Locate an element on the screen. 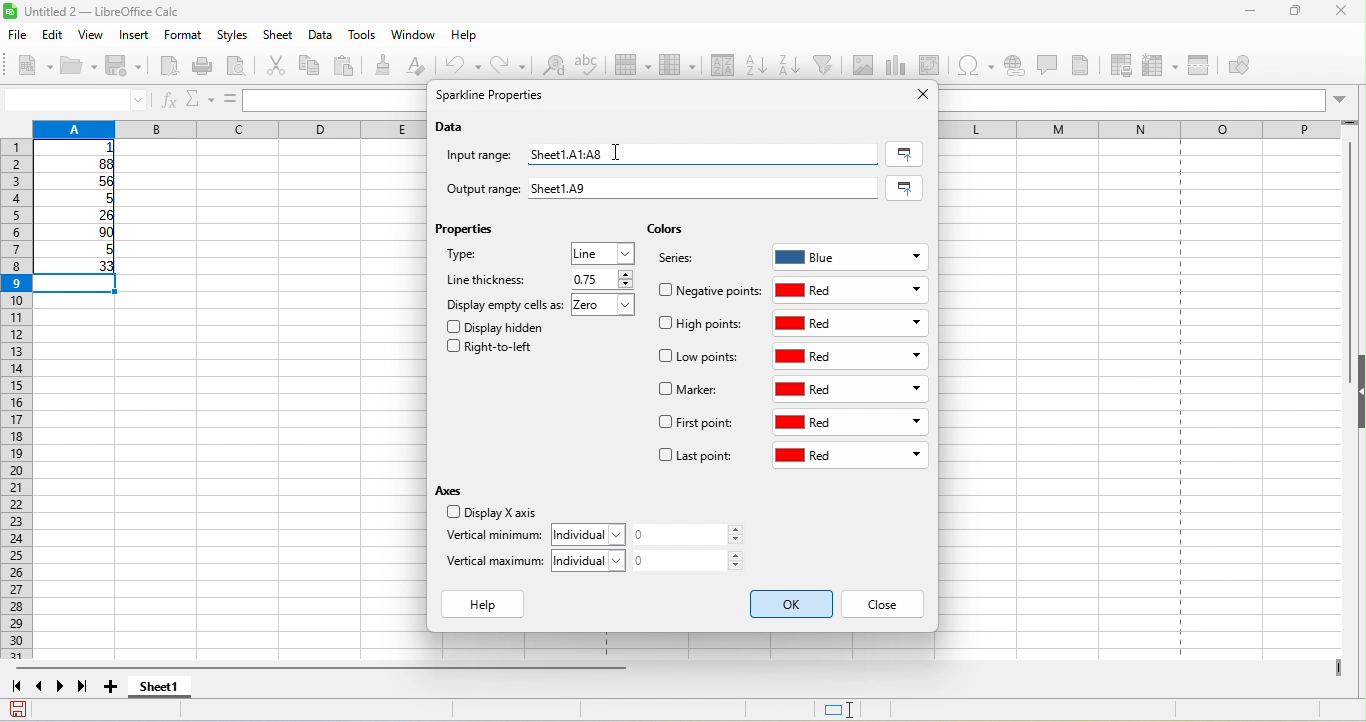 This screenshot has width=1366, height=722. sparkline properties is located at coordinates (494, 97).